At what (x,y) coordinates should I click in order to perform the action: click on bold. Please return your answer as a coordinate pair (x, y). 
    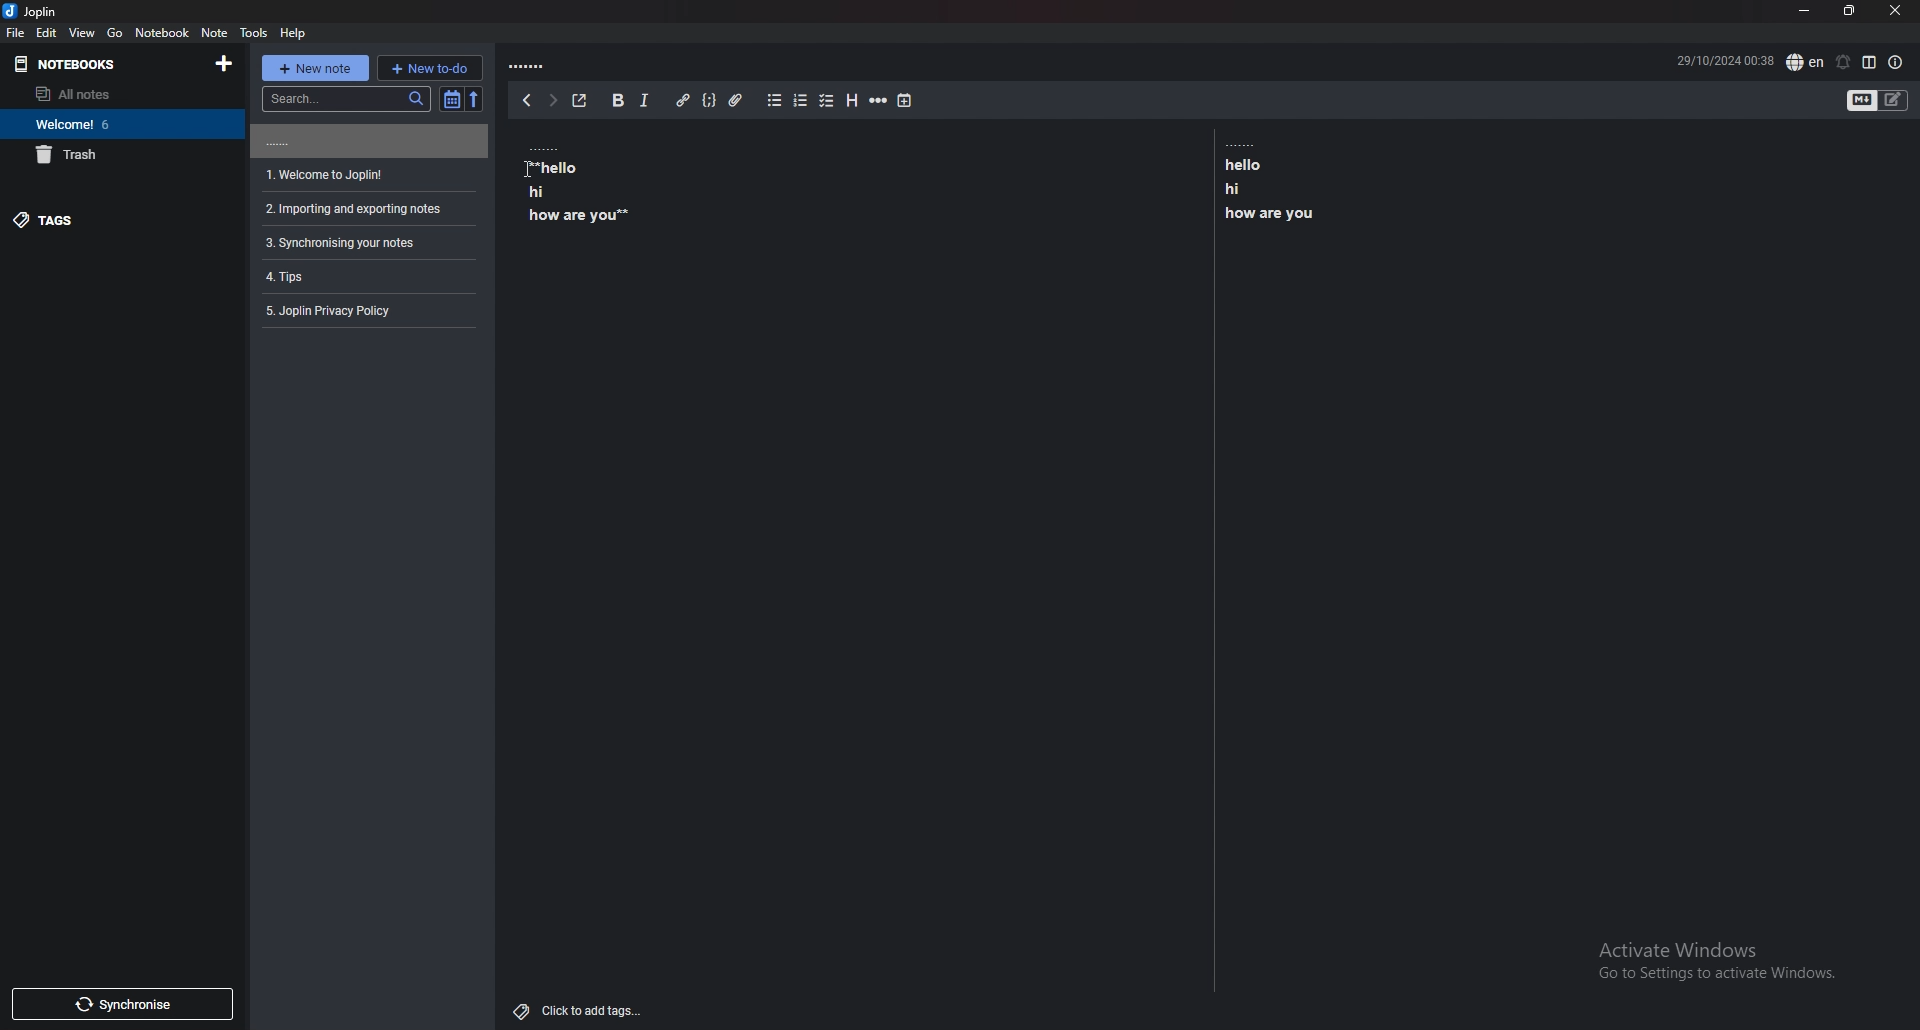
    Looking at the image, I should click on (617, 100).